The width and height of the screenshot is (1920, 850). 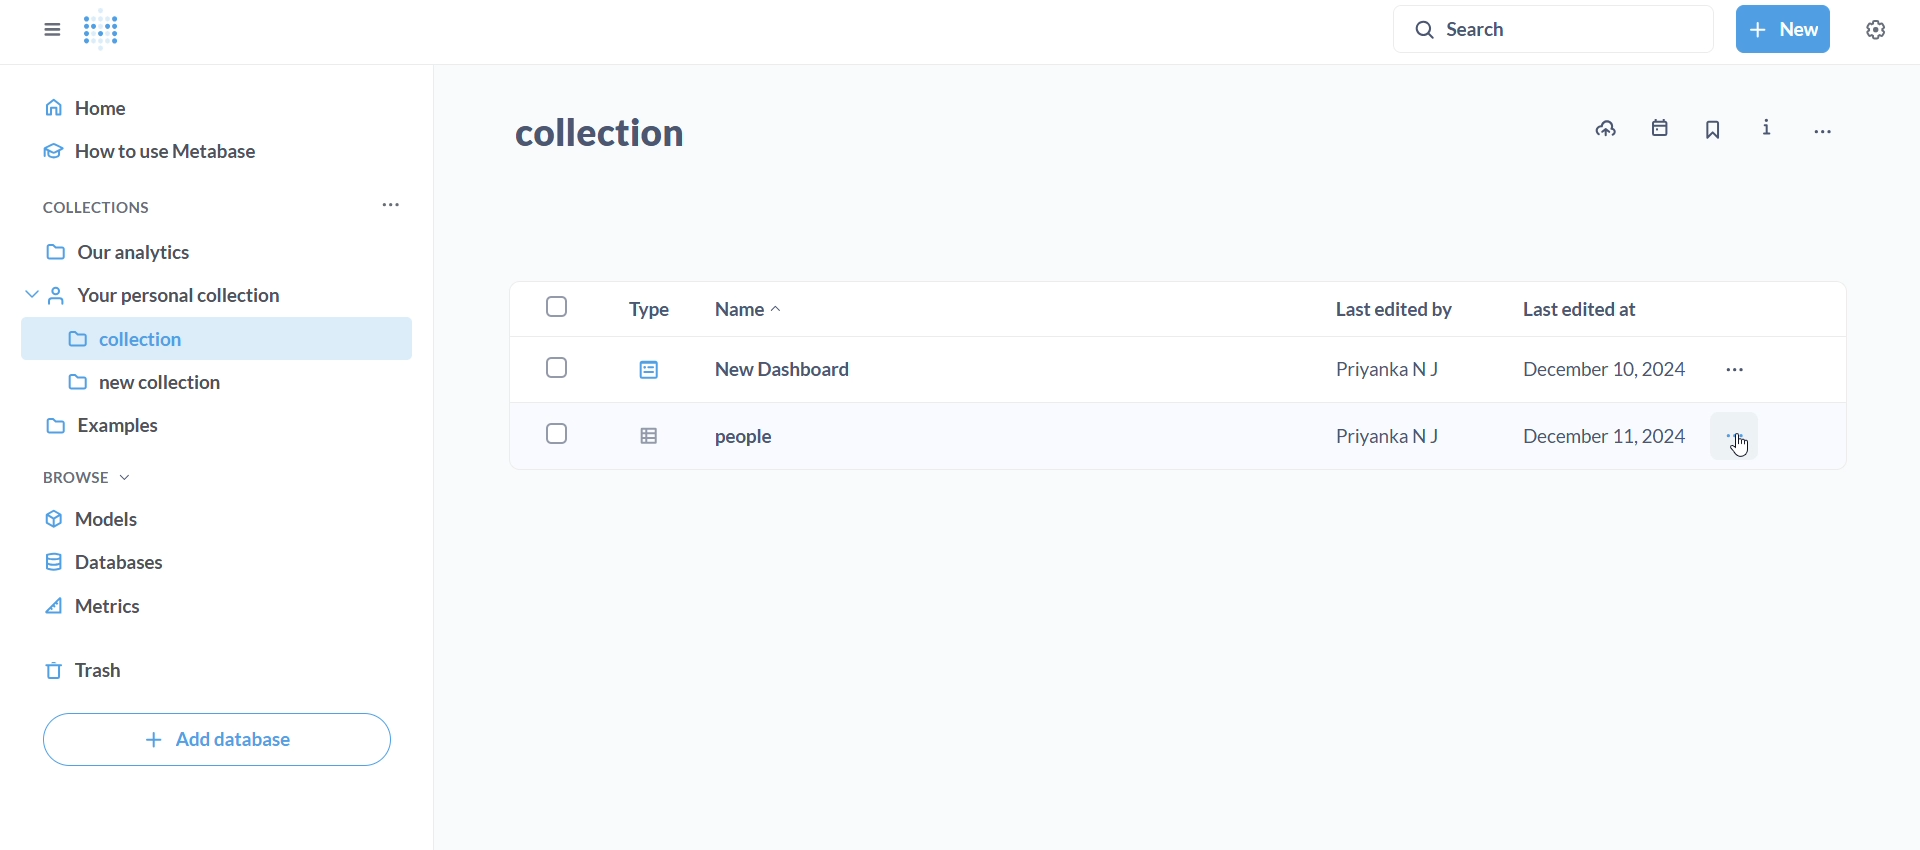 I want to click on Priyanka N J, so click(x=1387, y=371).